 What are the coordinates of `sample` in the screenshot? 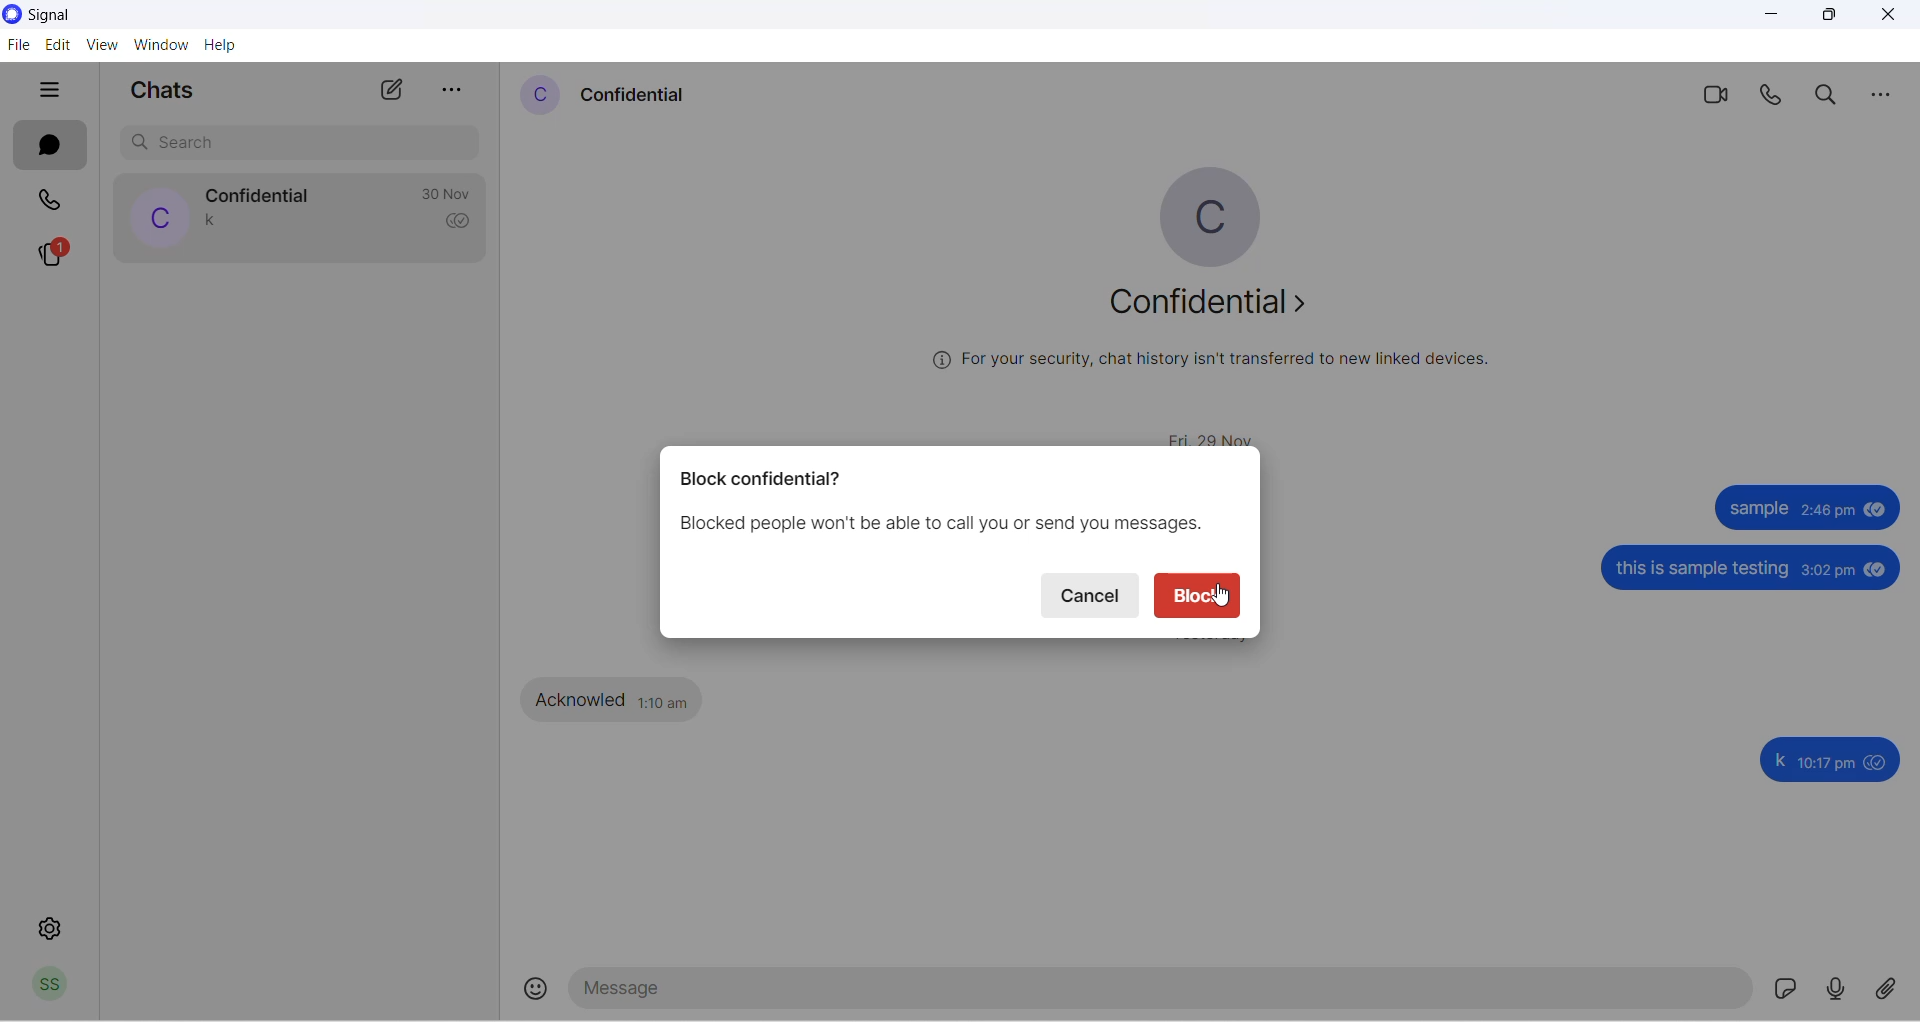 It's located at (1759, 509).